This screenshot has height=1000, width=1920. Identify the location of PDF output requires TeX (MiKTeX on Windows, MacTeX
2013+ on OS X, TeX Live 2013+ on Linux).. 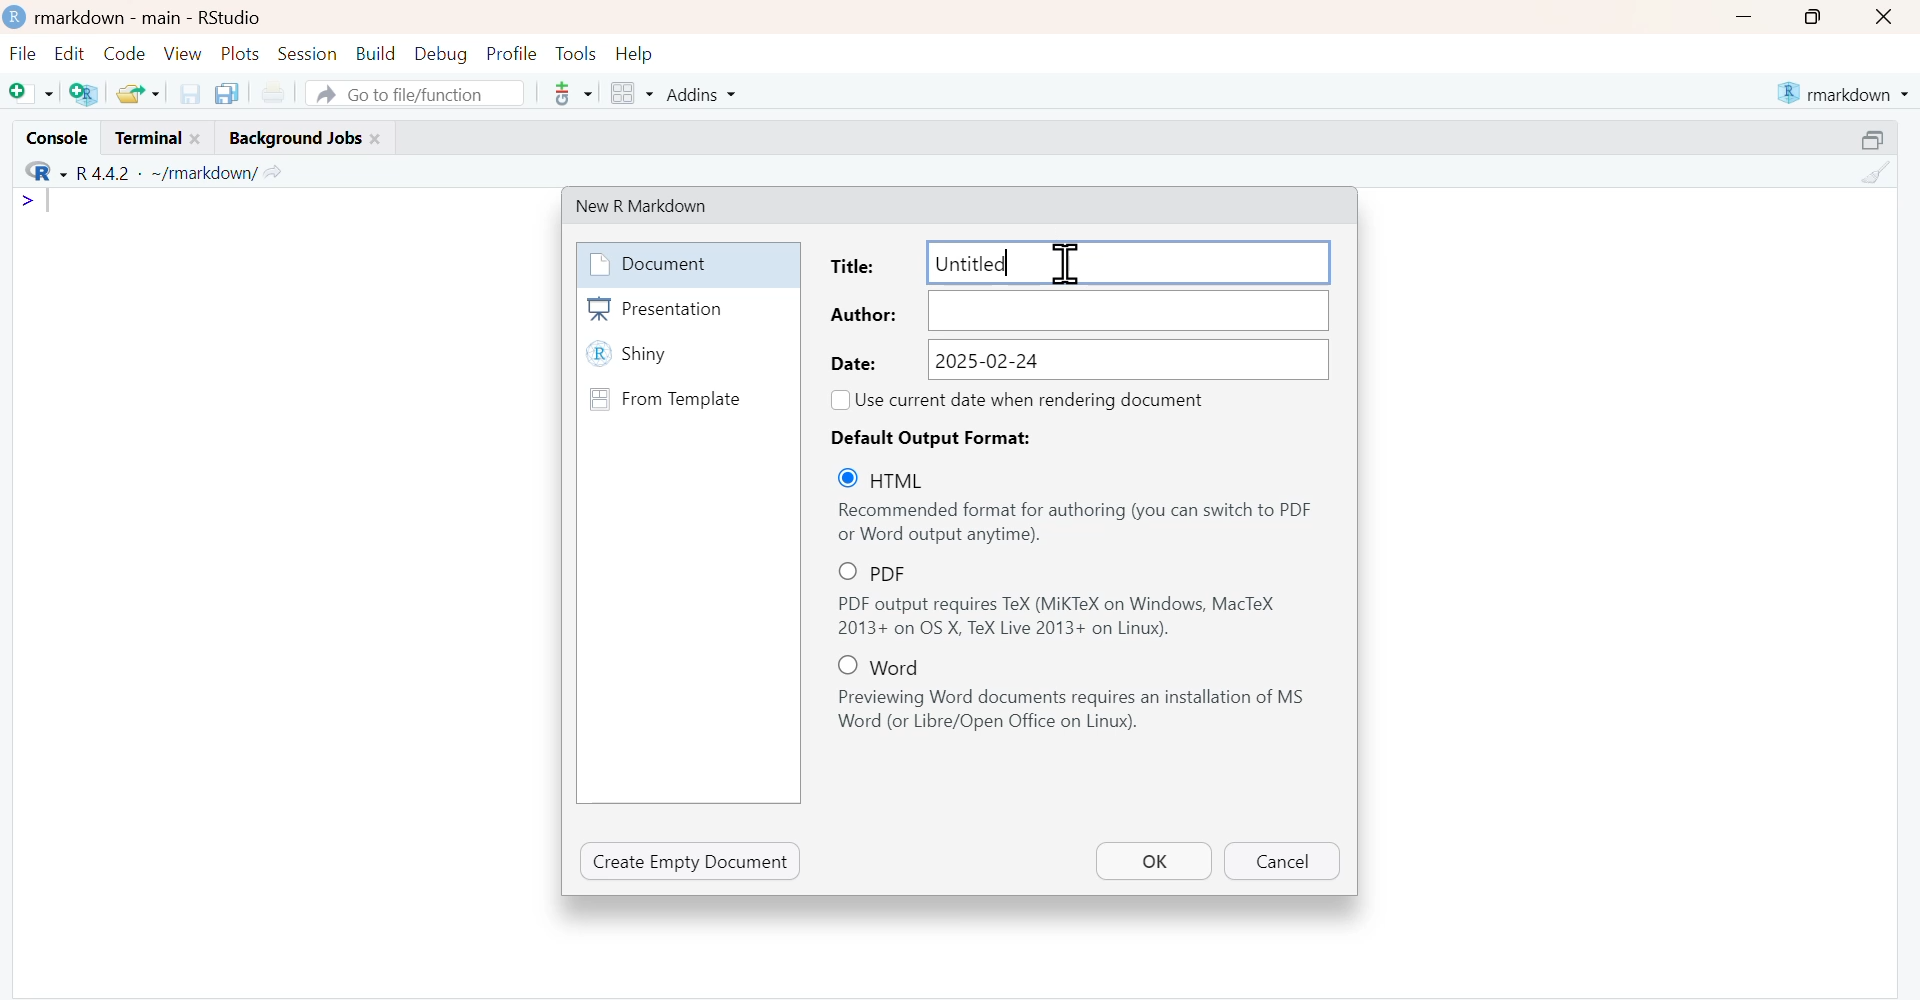
(1077, 617).